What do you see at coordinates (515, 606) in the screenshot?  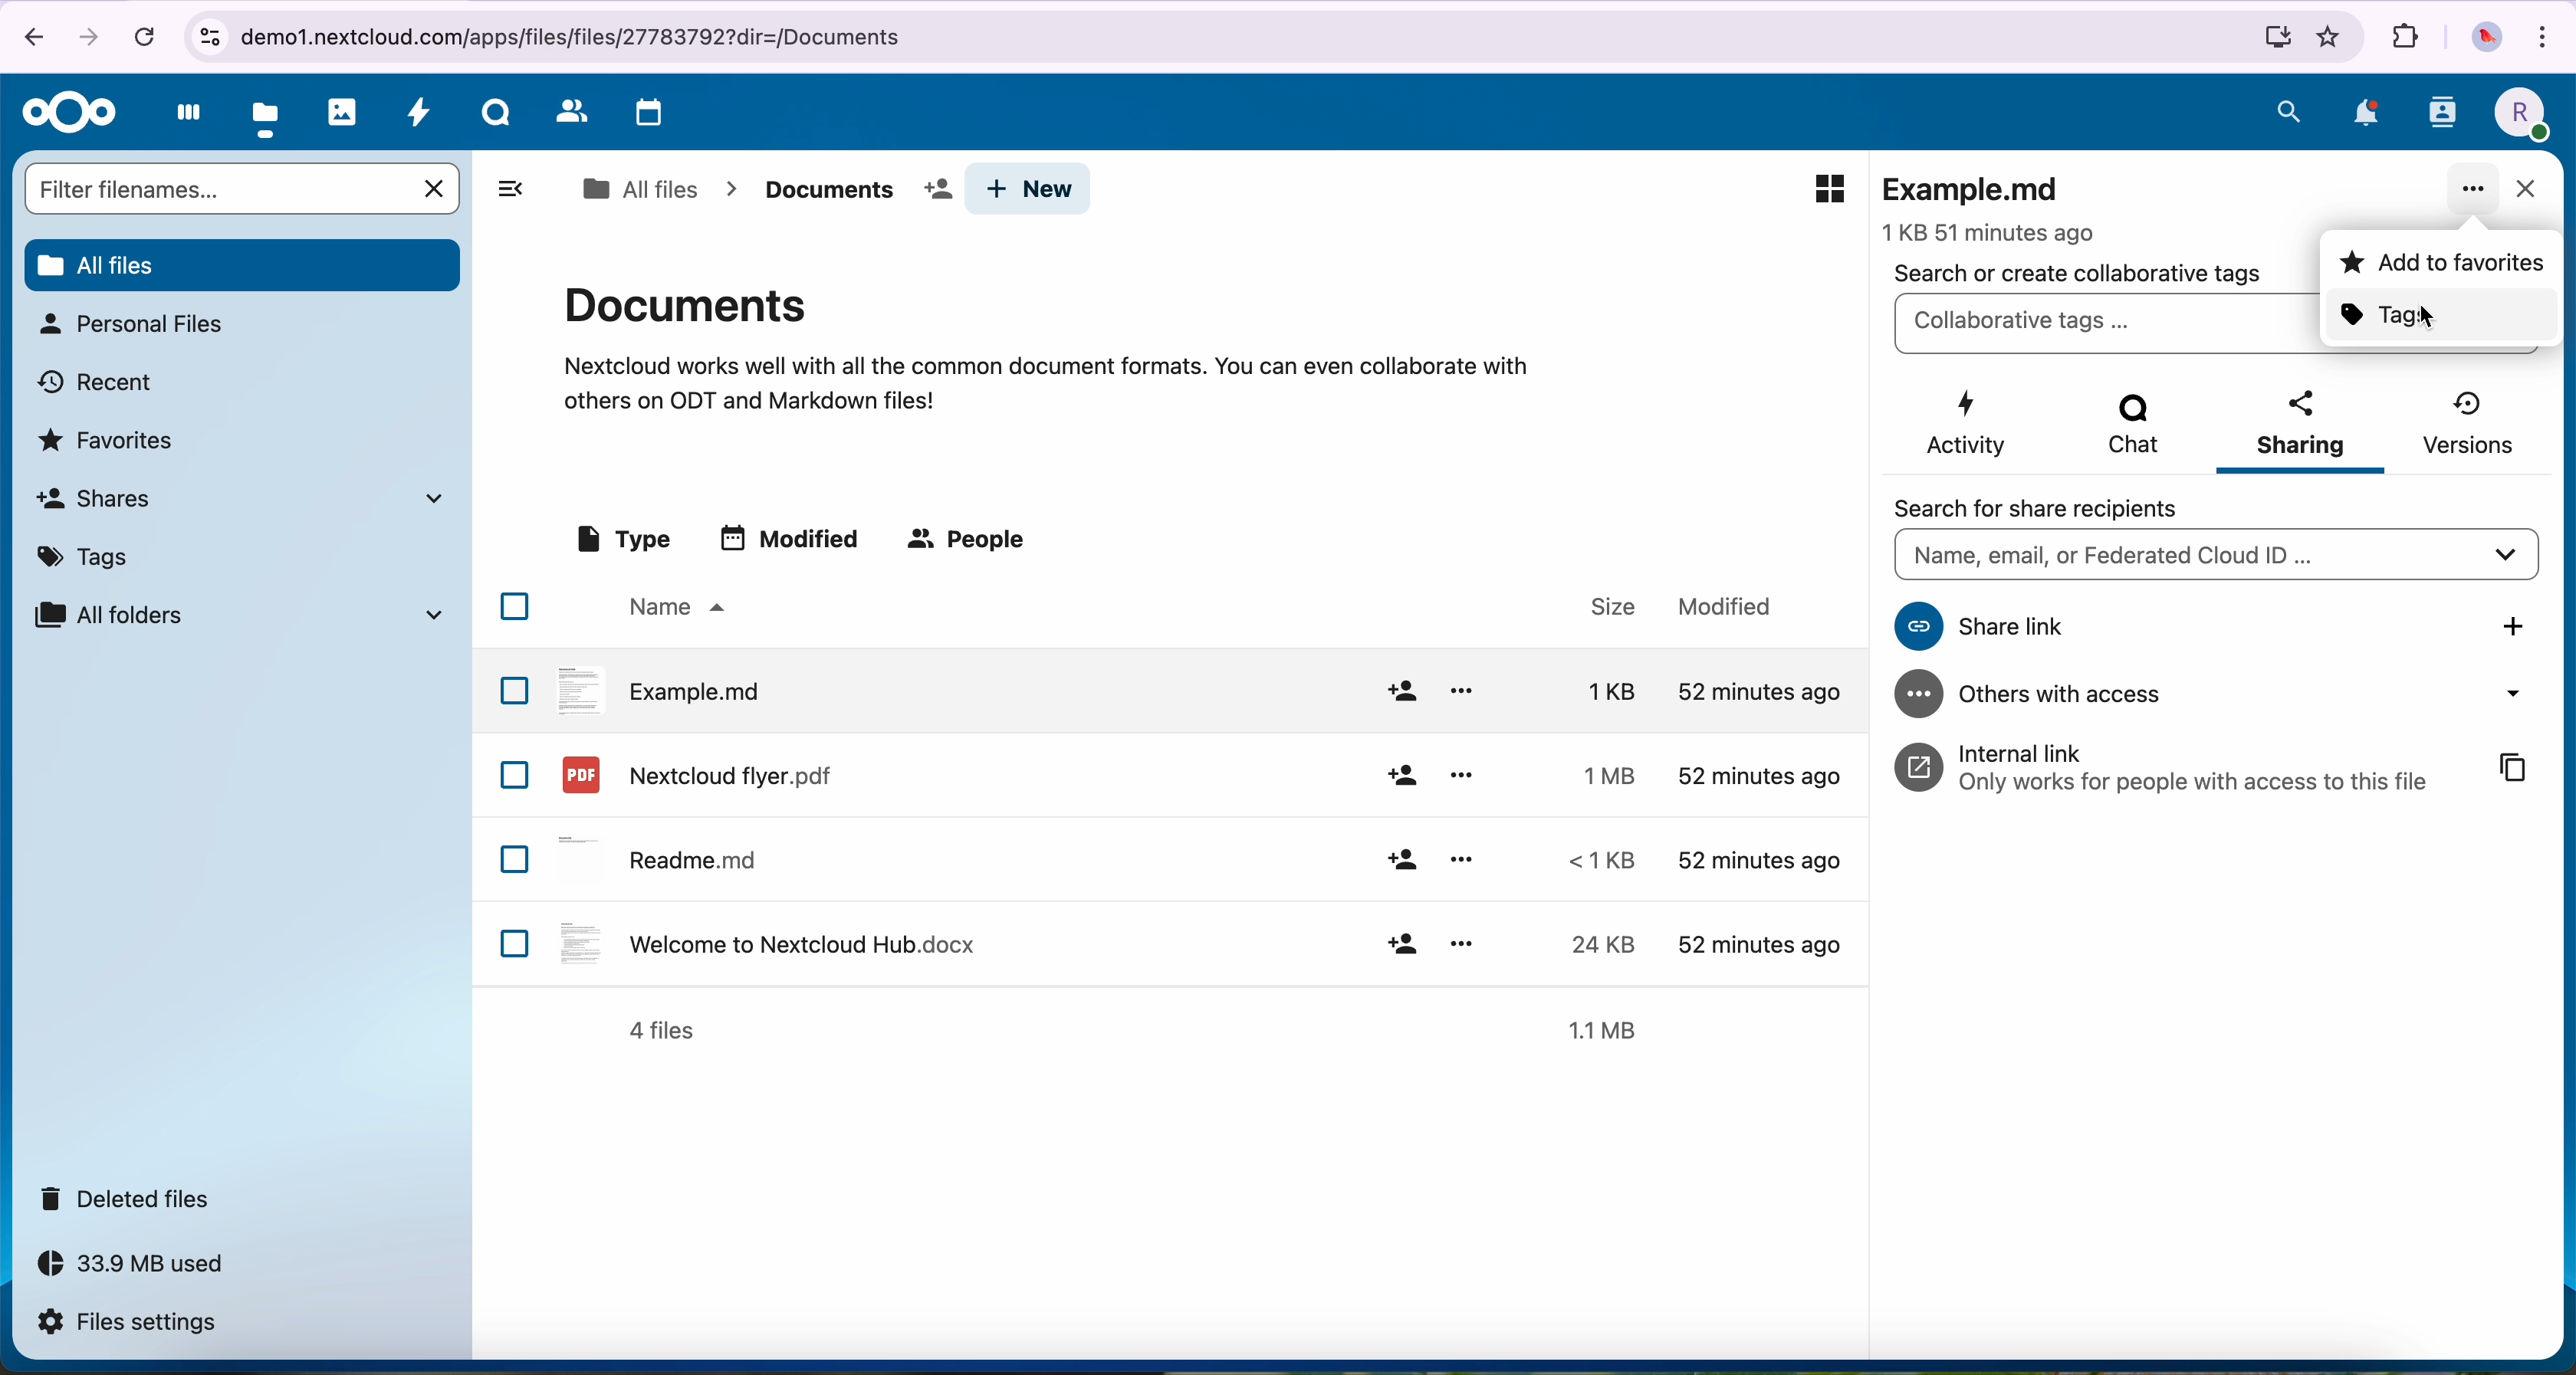 I see `checkbox` at bounding box center [515, 606].